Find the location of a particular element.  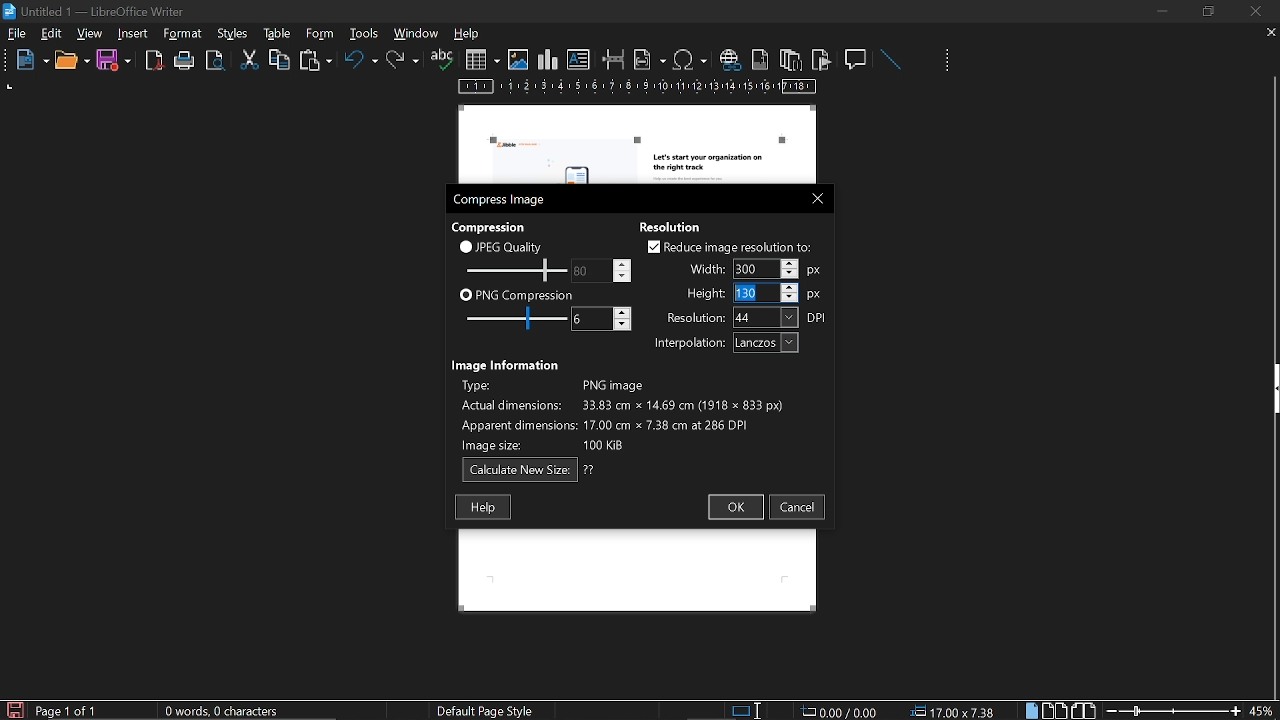

0.00 / 0.00 is located at coordinates (842, 710).